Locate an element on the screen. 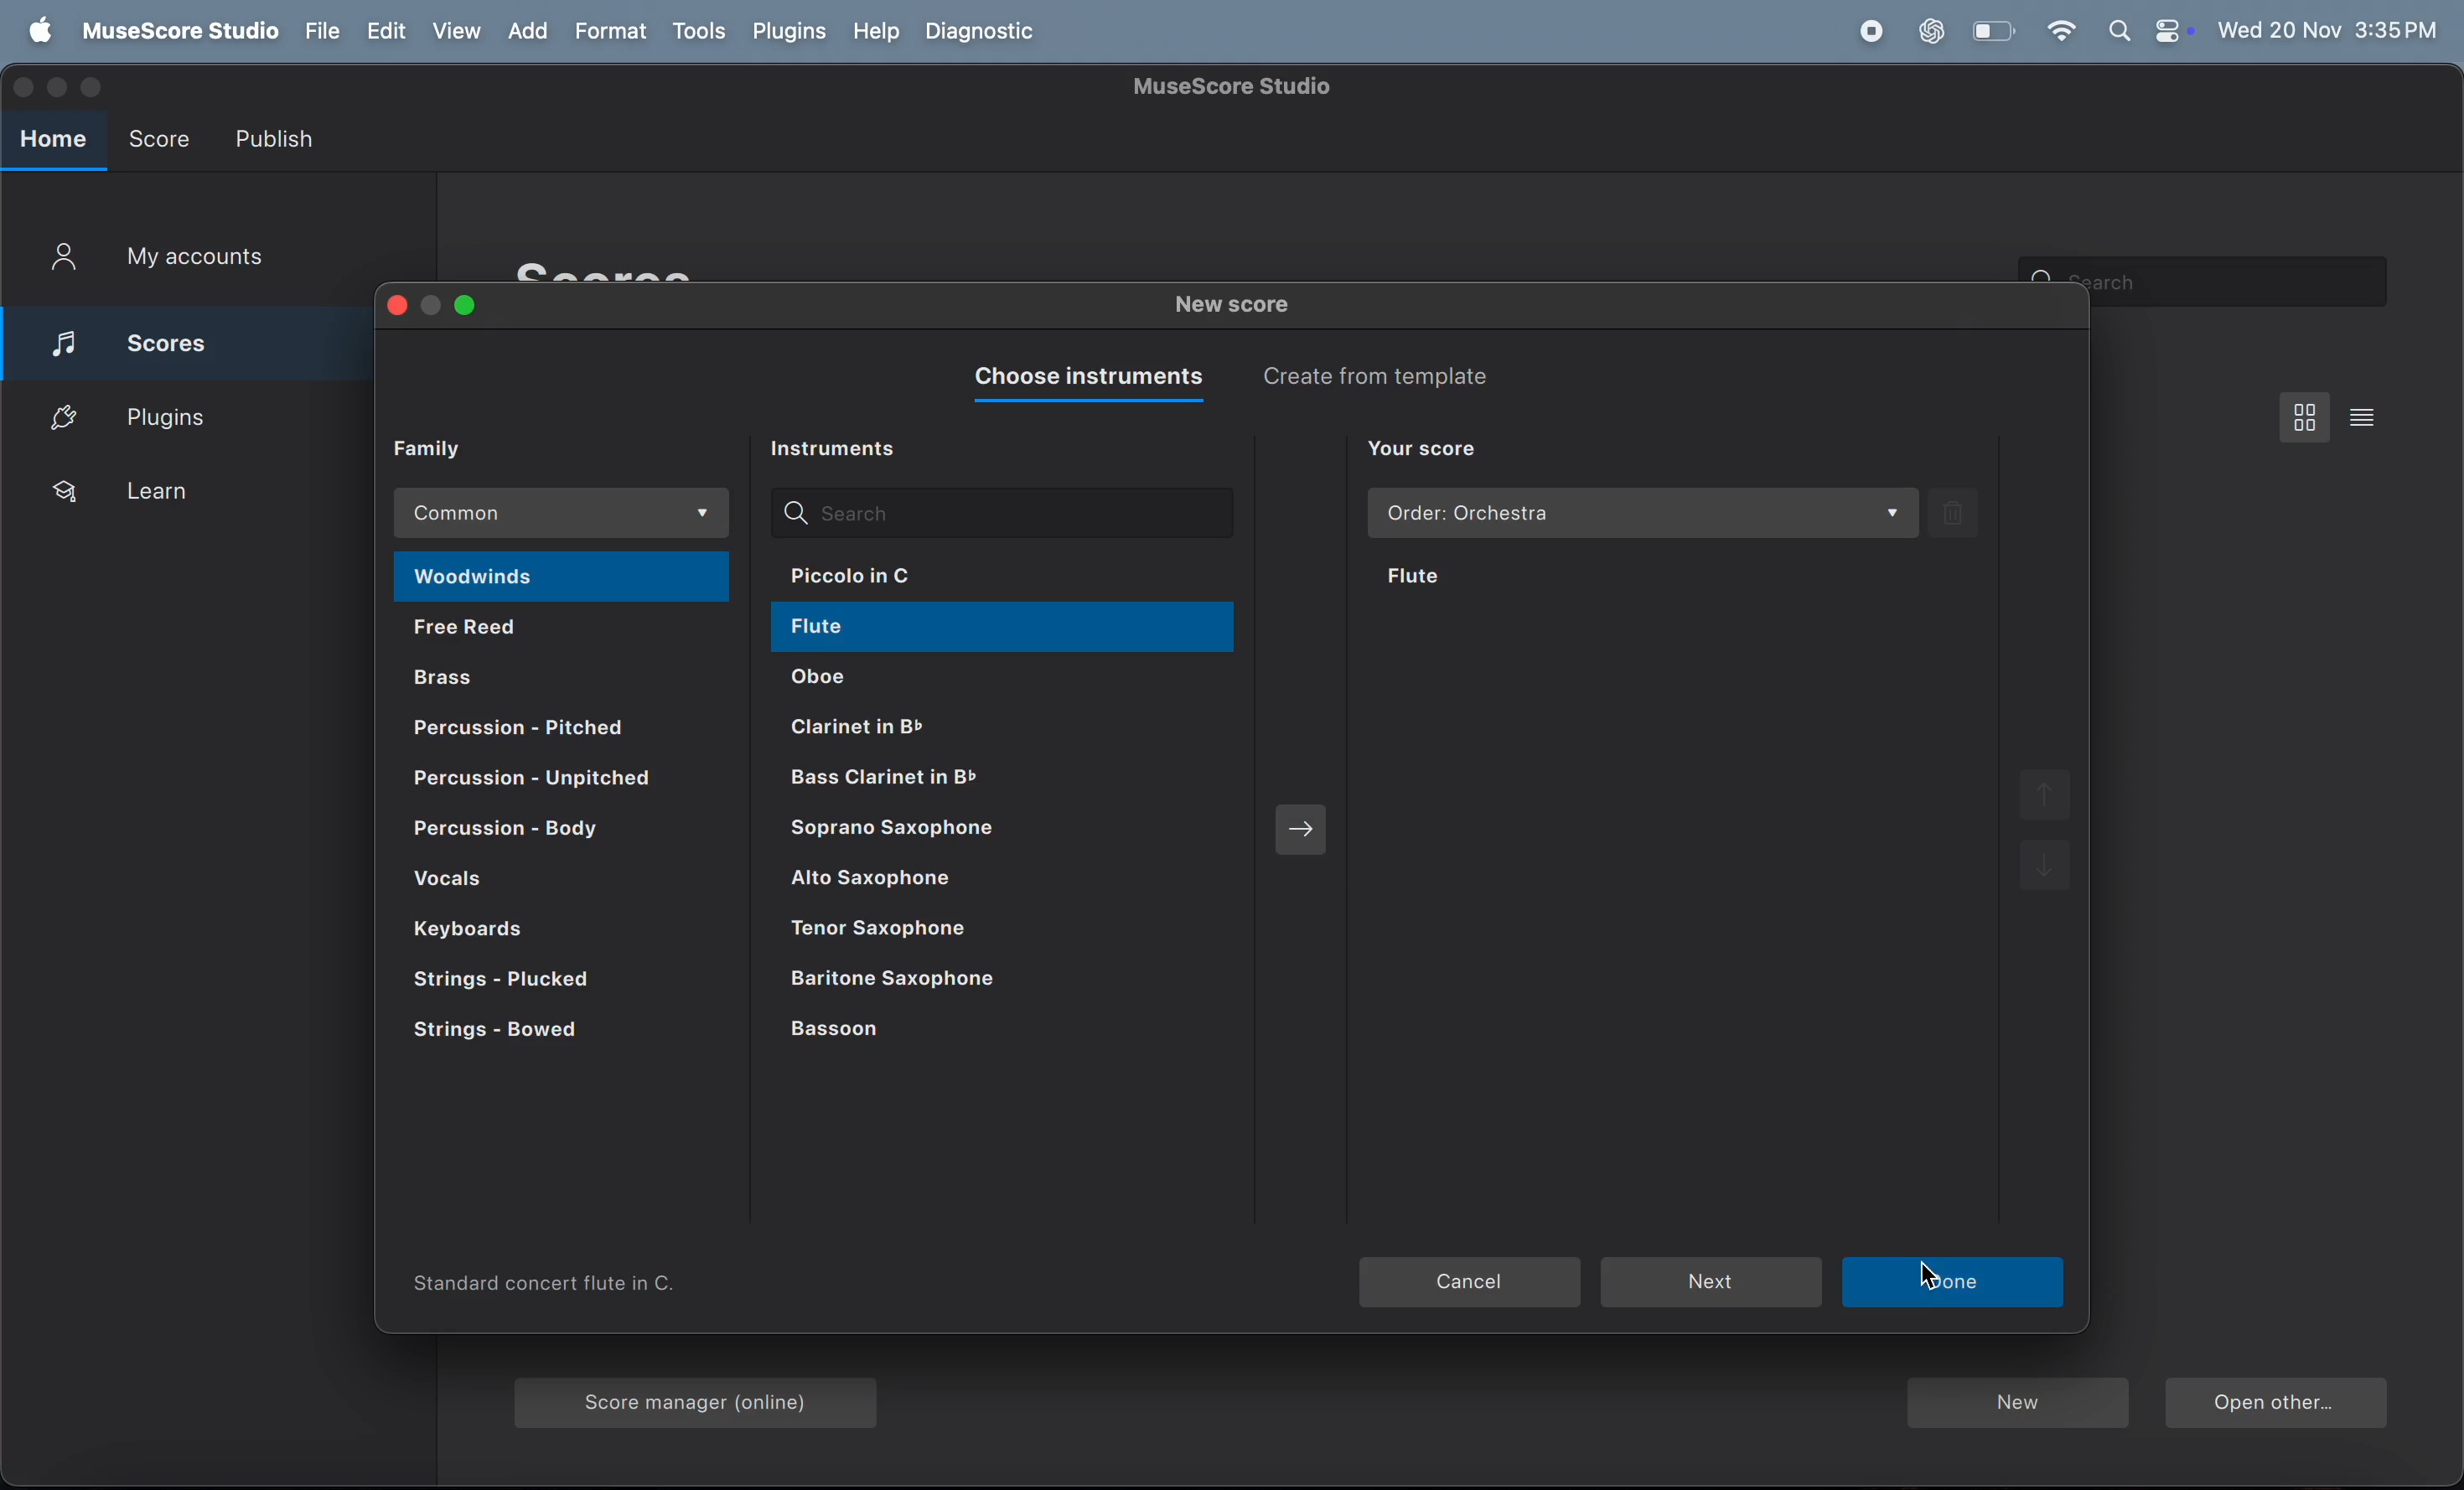 The width and height of the screenshot is (2464, 1490). new score is located at coordinates (1239, 308).